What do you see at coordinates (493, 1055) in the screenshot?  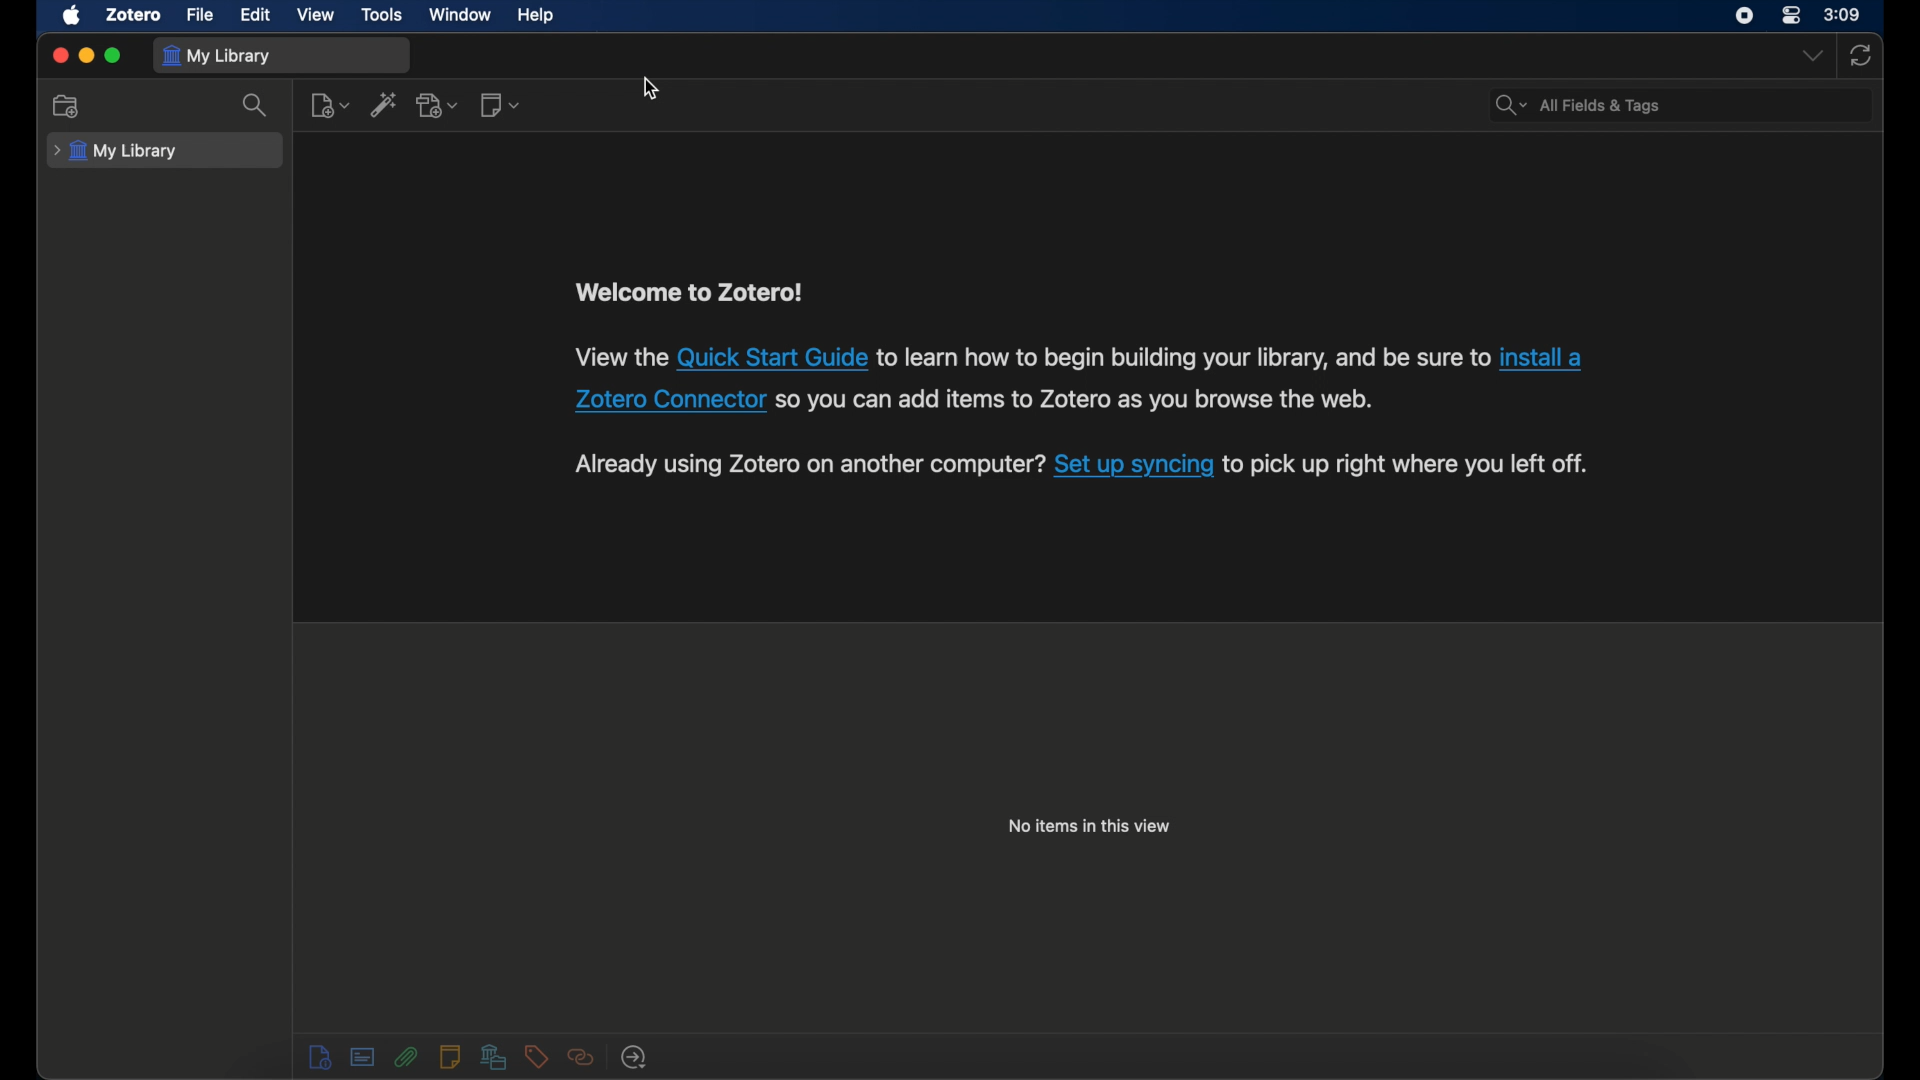 I see `libraries` at bounding box center [493, 1055].